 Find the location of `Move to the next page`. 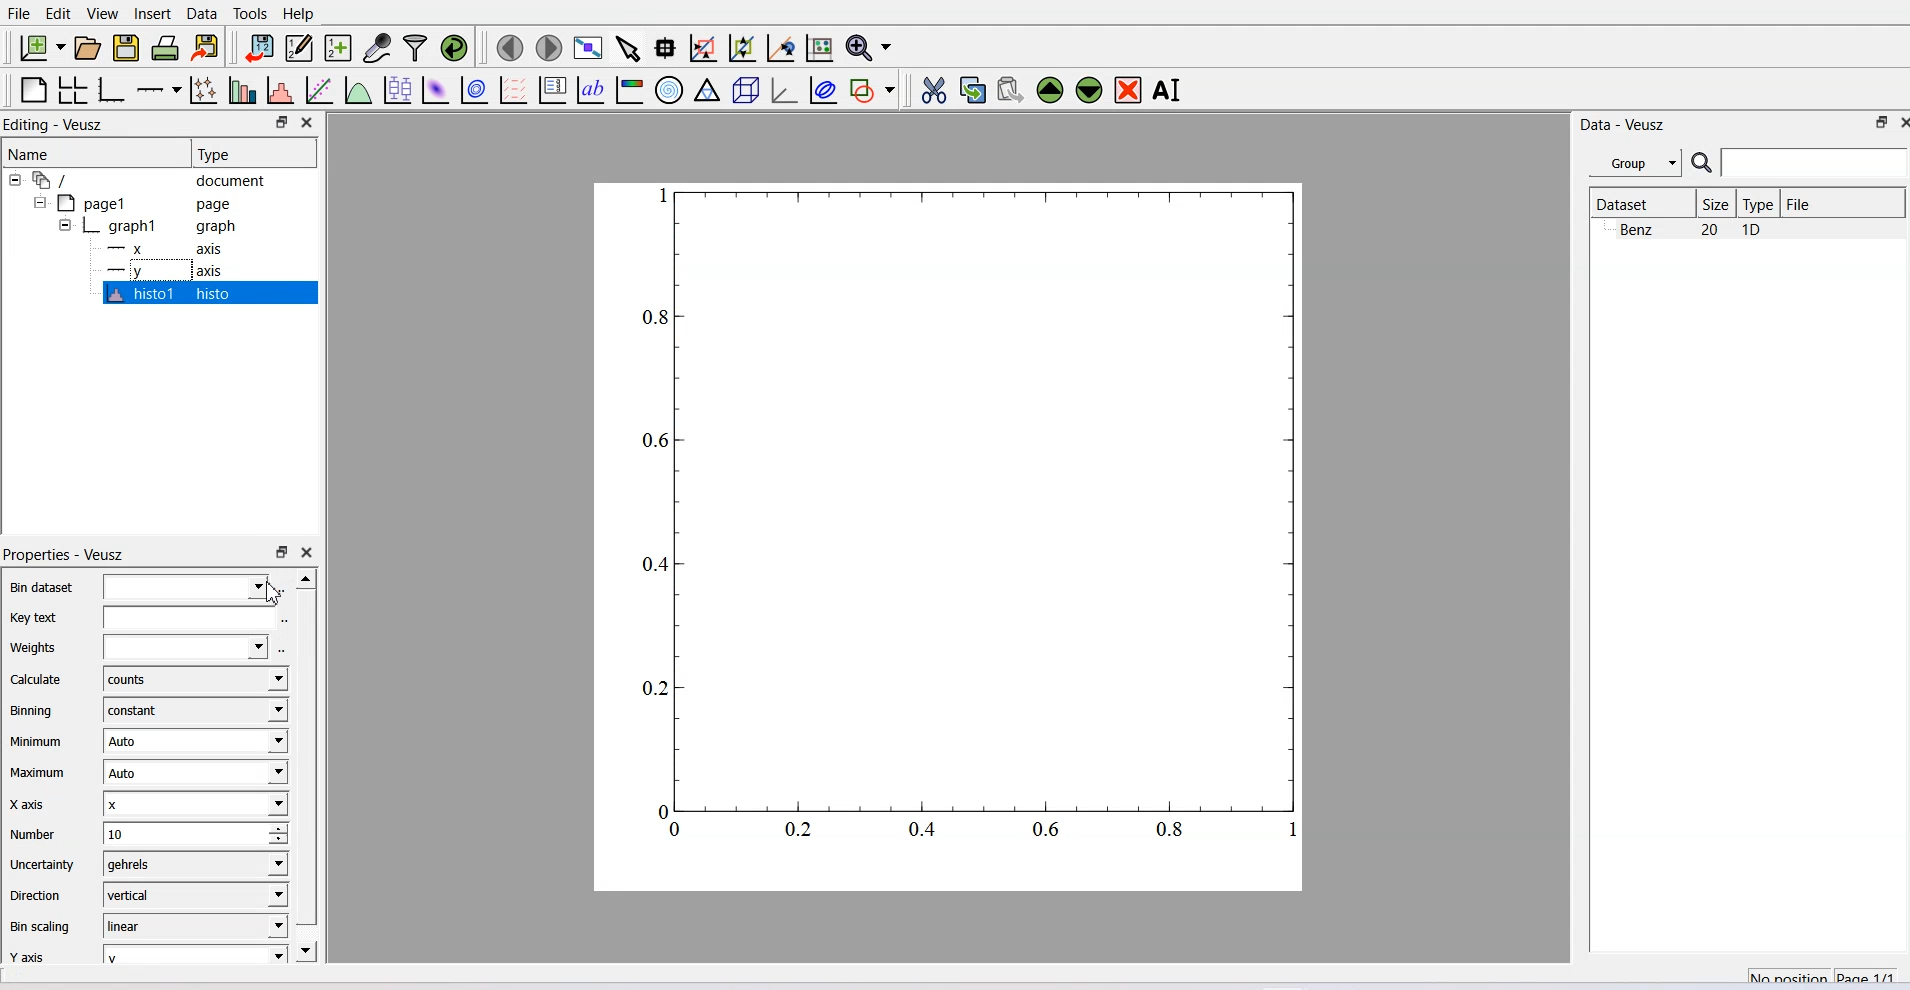

Move to the next page is located at coordinates (550, 48).